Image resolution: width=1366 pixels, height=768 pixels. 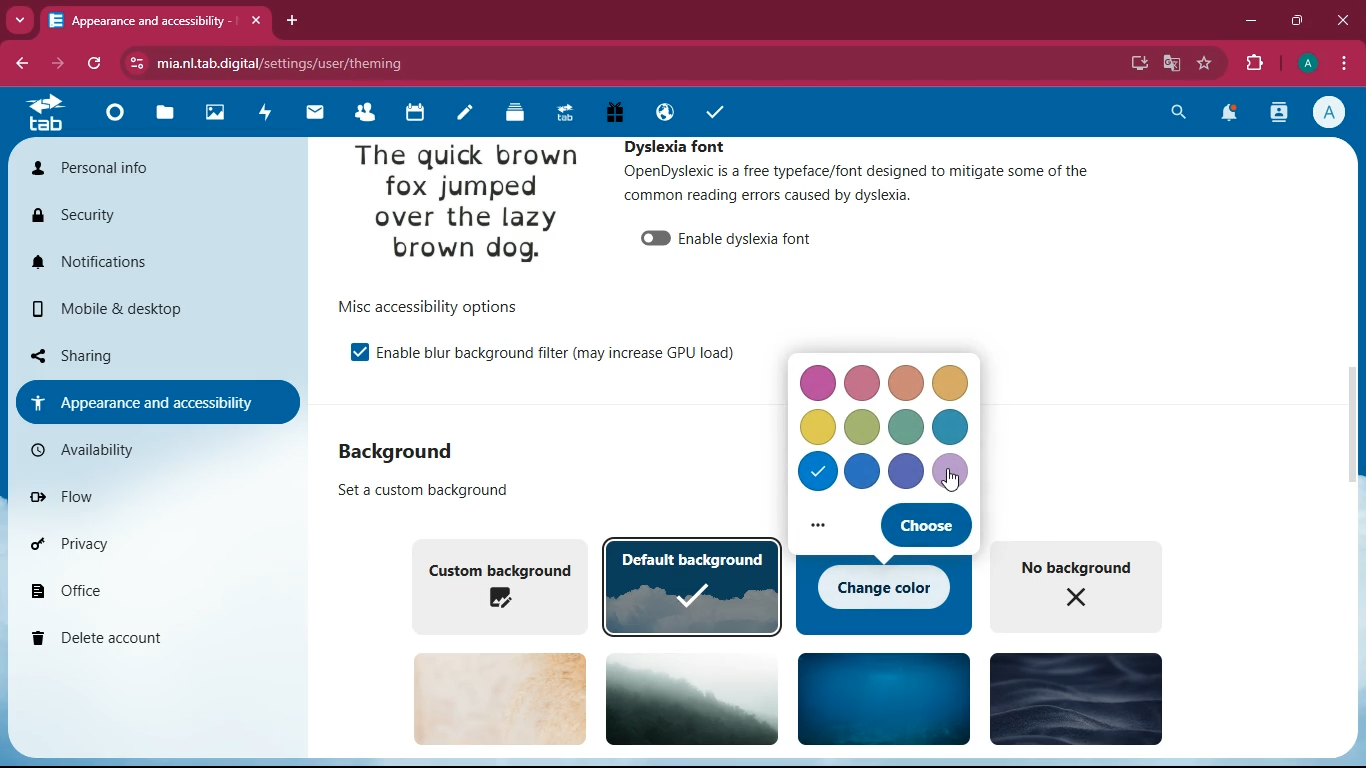 I want to click on scroll bar, so click(x=1351, y=438).